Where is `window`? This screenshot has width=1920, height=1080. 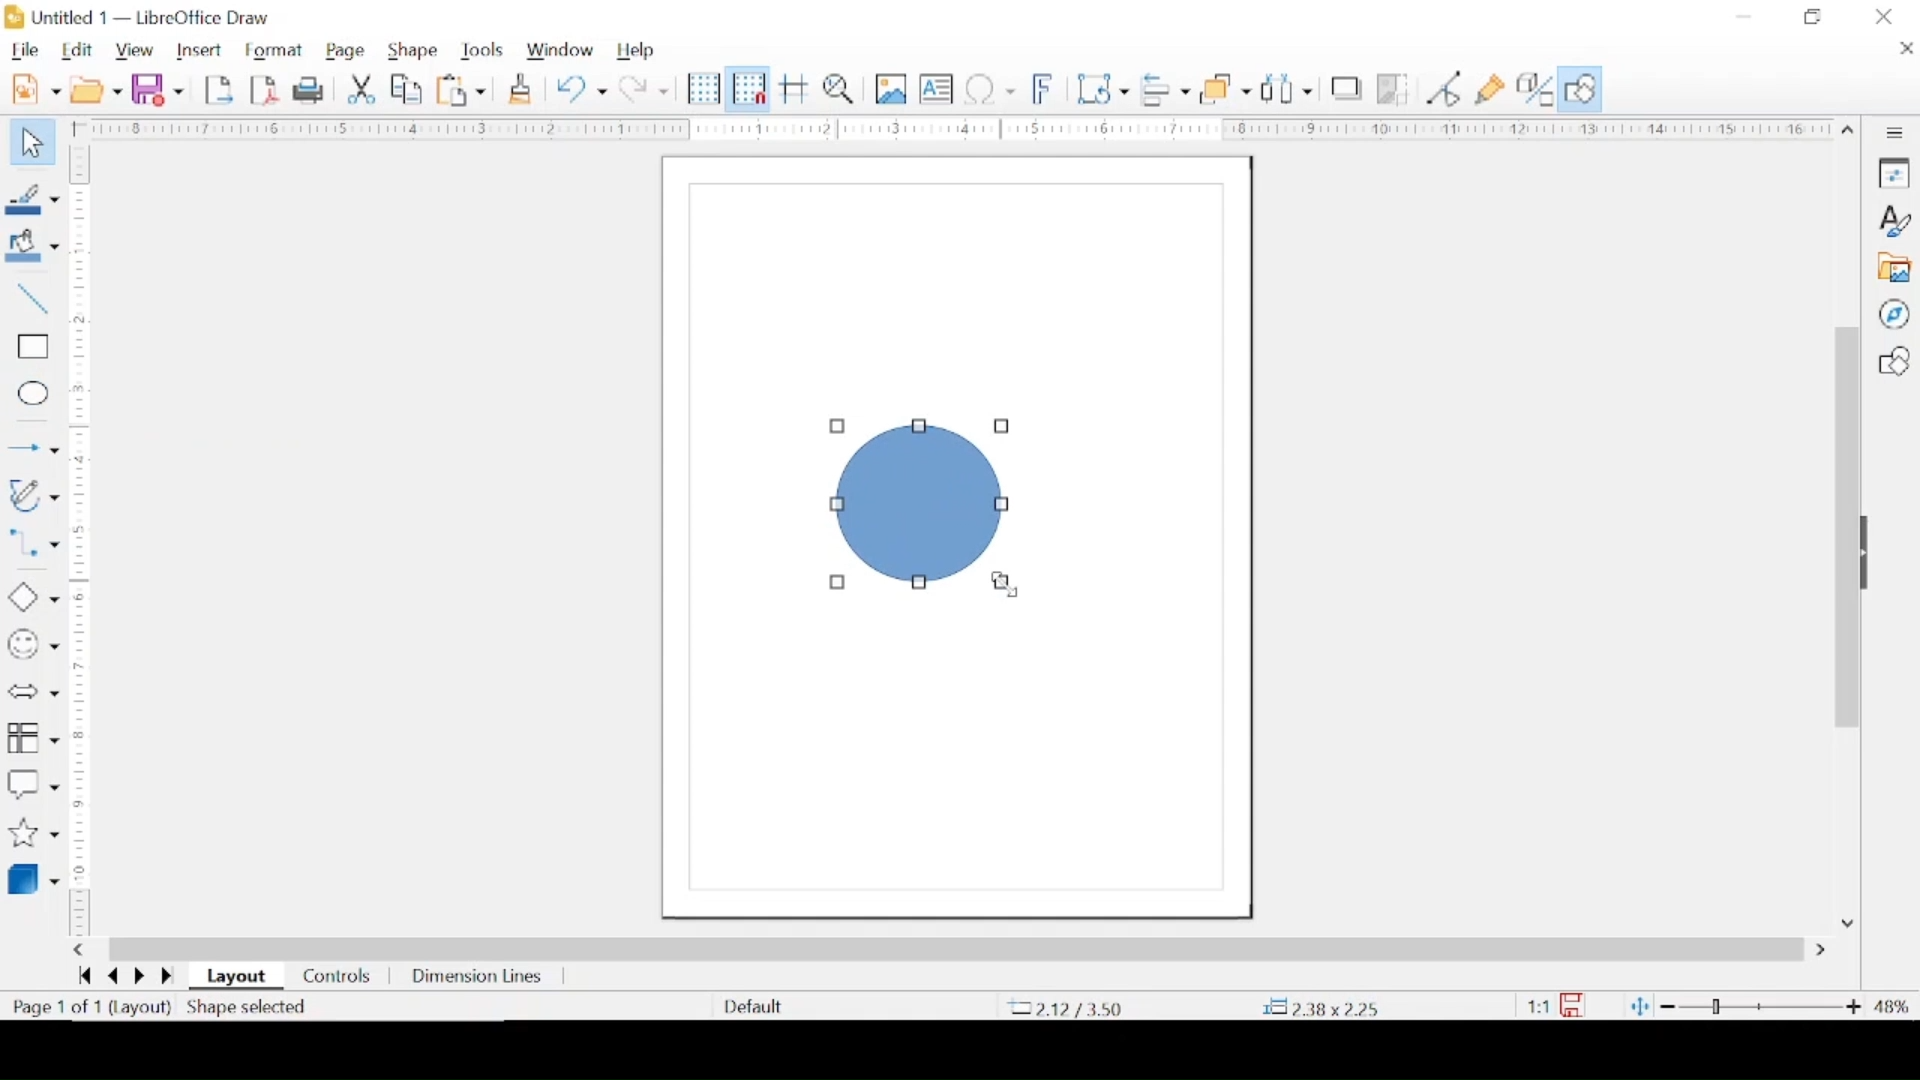 window is located at coordinates (560, 51).